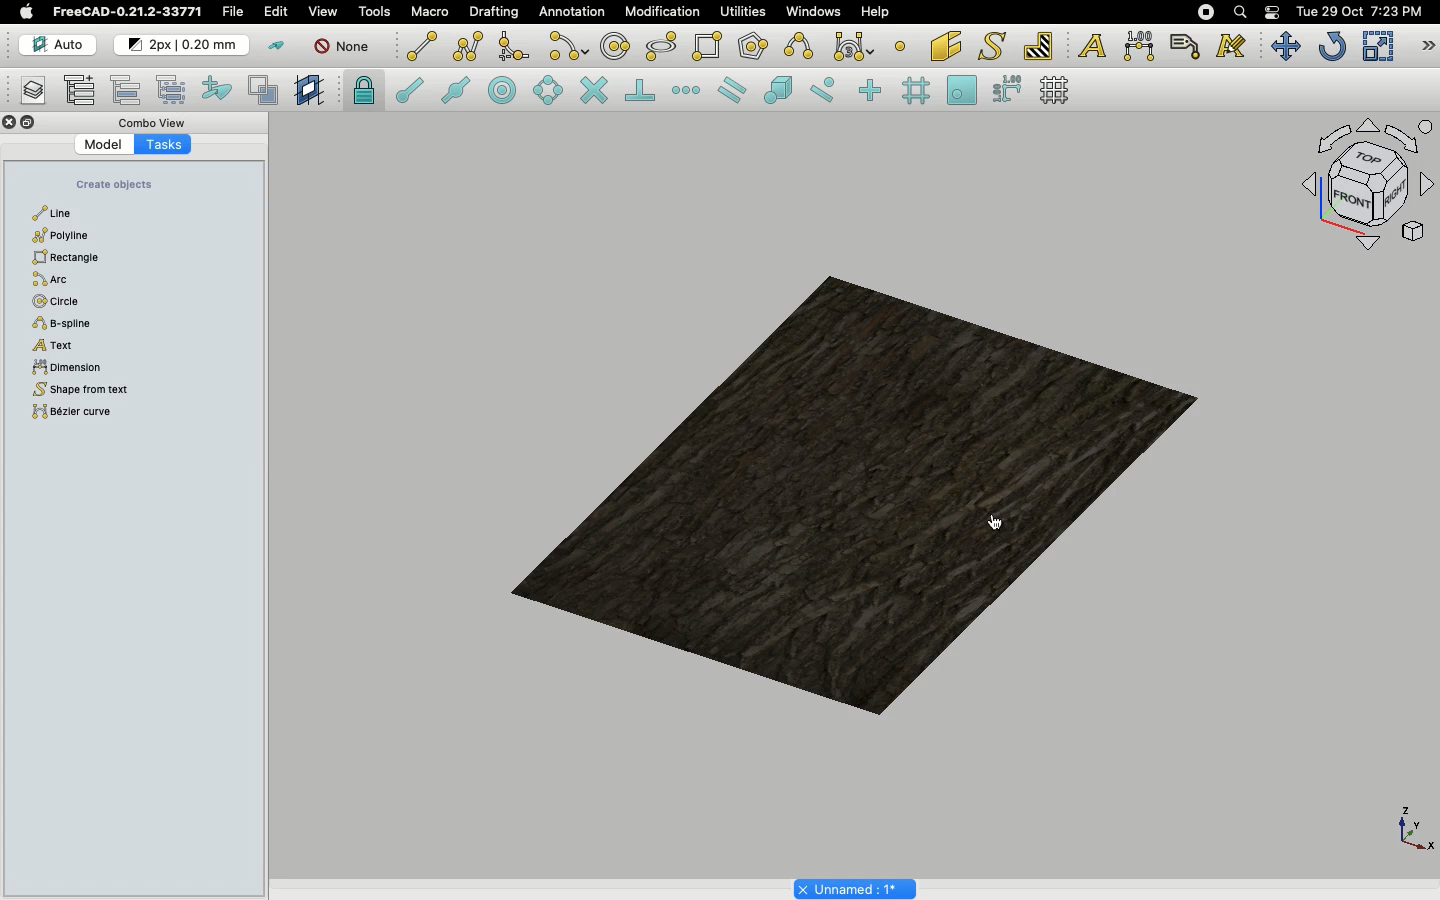 This screenshot has height=900, width=1440. Describe the element at coordinates (1331, 46) in the screenshot. I see `Refresh` at that location.